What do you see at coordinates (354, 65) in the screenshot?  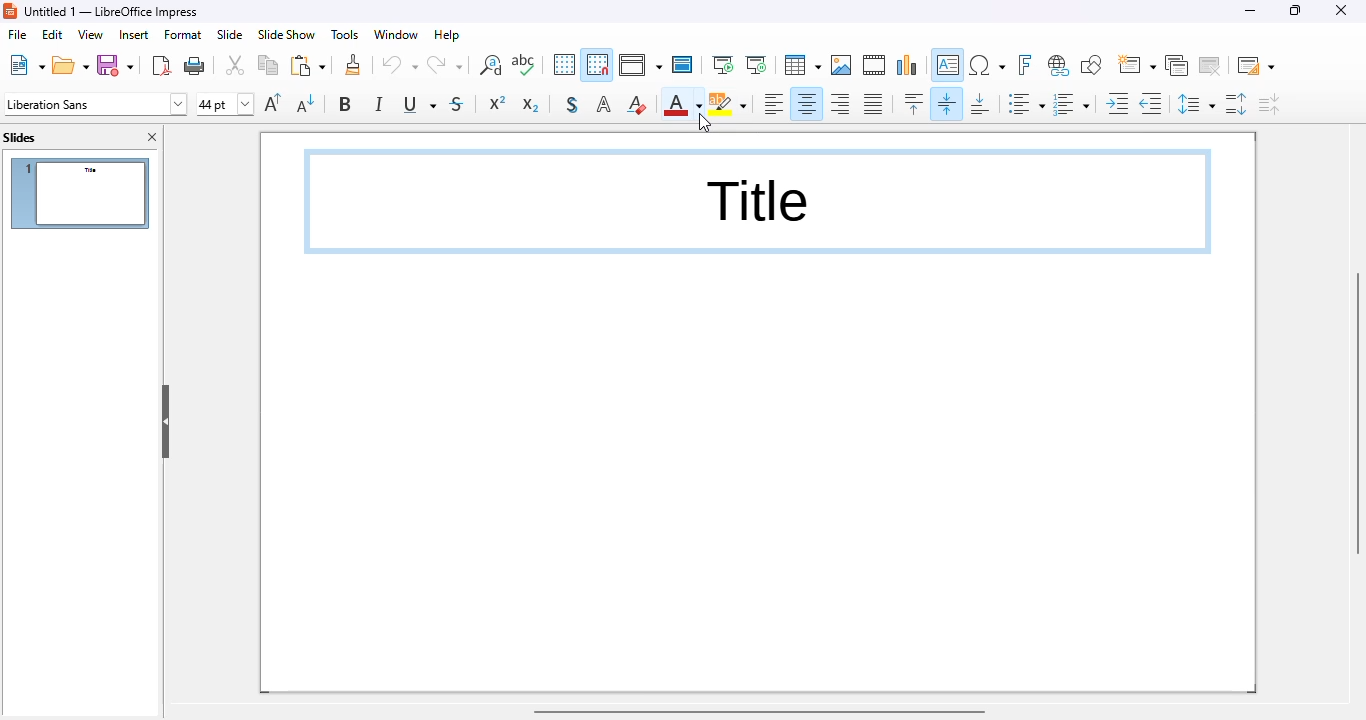 I see `clone formatting` at bounding box center [354, 65].